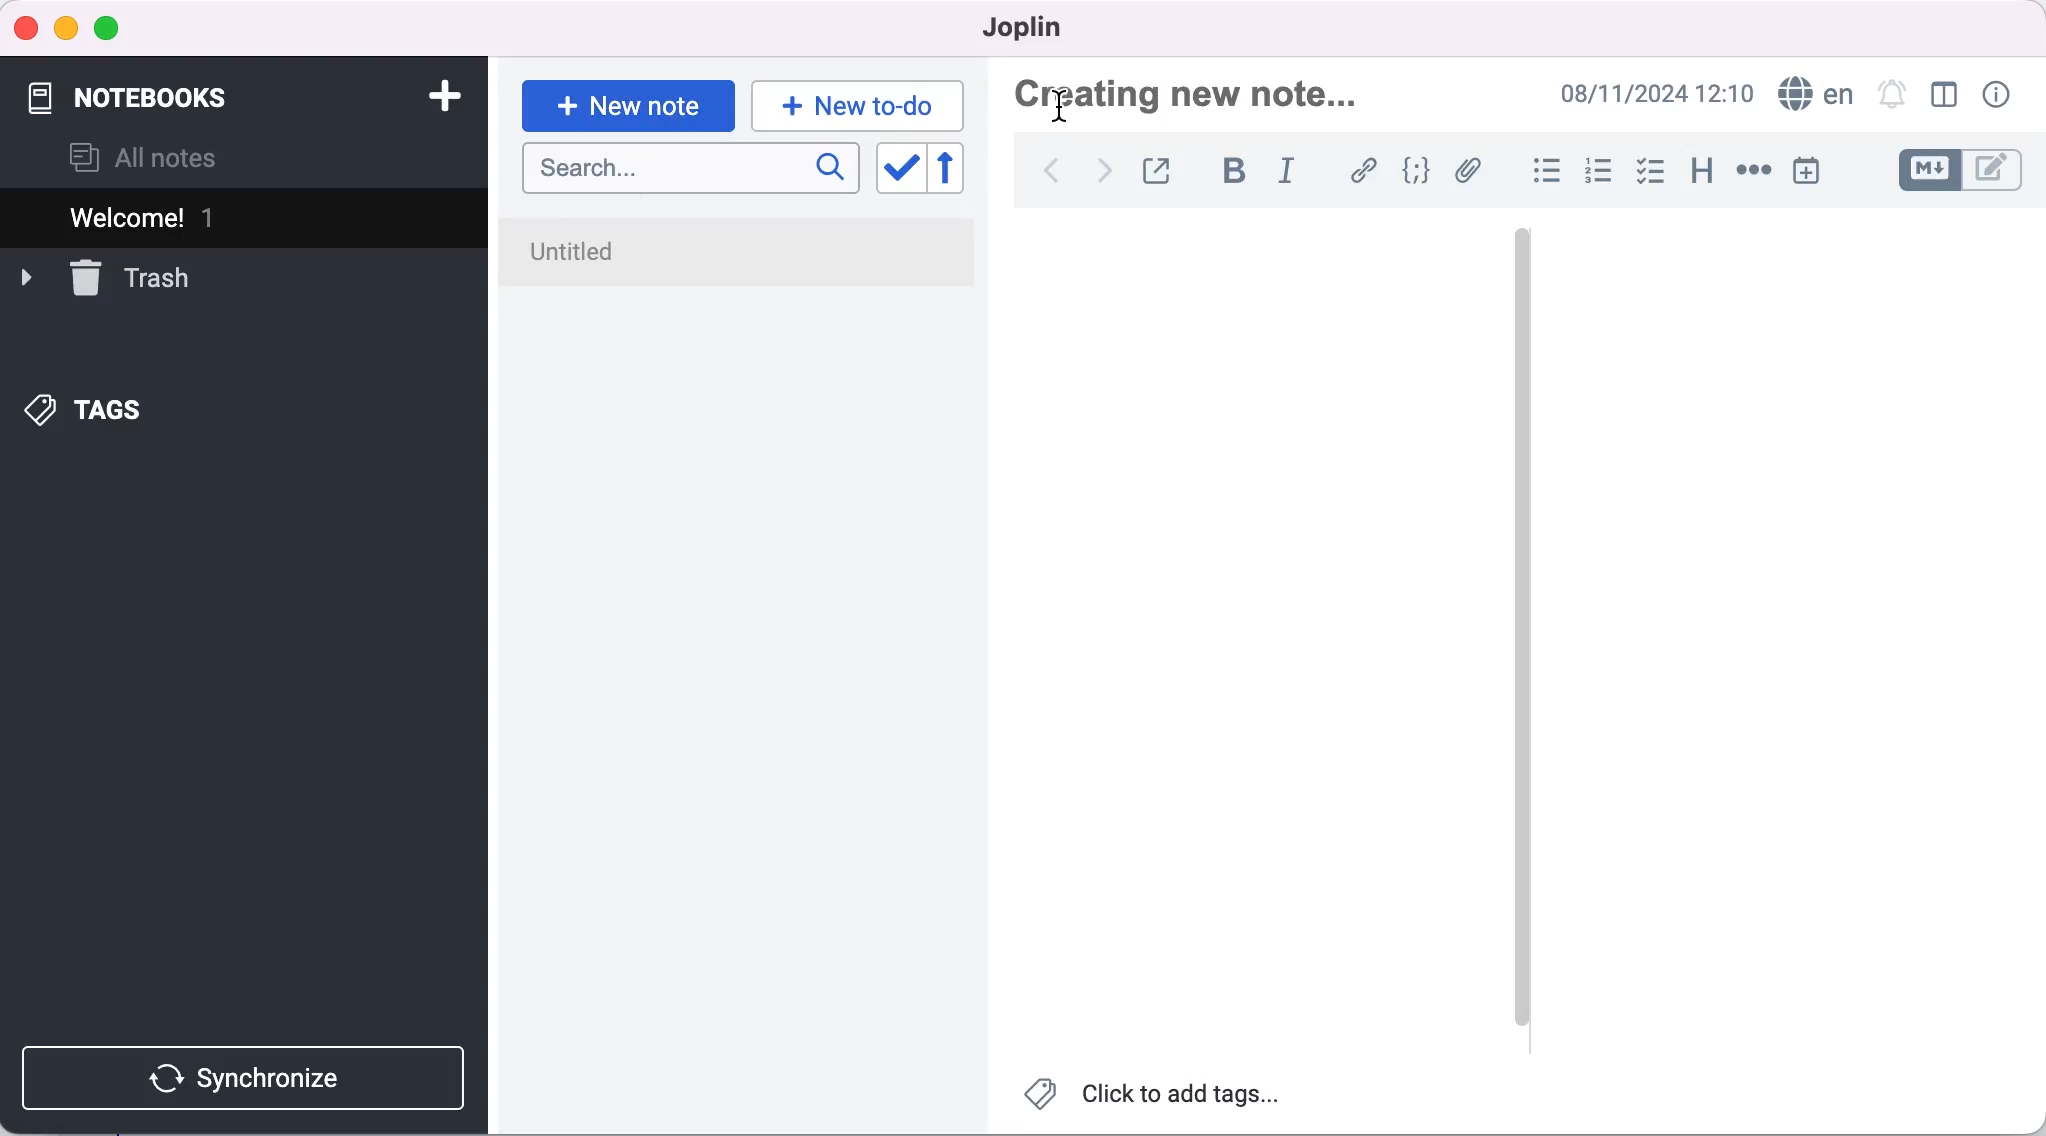  What do you see at coordinates (1701, 173) in the screenshot?
I see `heading` at bounding box center [1701, 173].